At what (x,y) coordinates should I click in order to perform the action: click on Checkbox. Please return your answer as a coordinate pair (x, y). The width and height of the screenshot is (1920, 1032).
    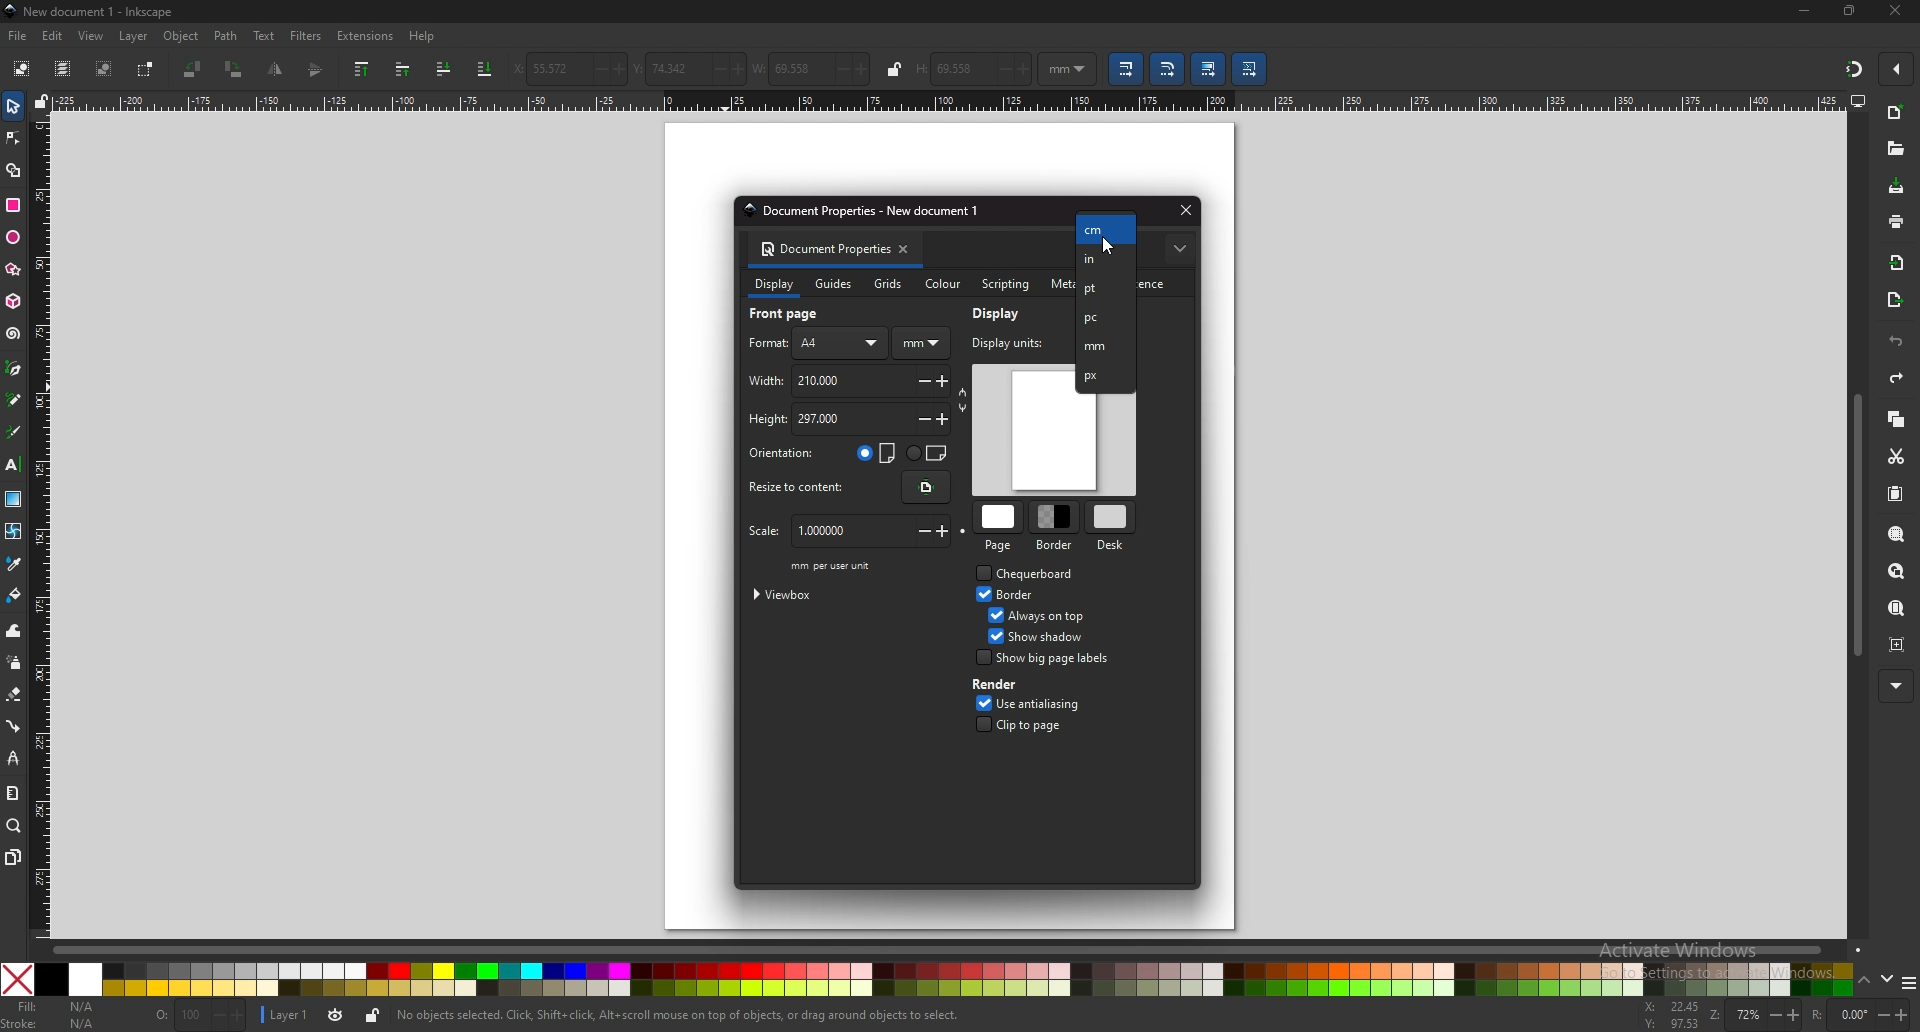
    Looking at the image, I should click on (978, 572).